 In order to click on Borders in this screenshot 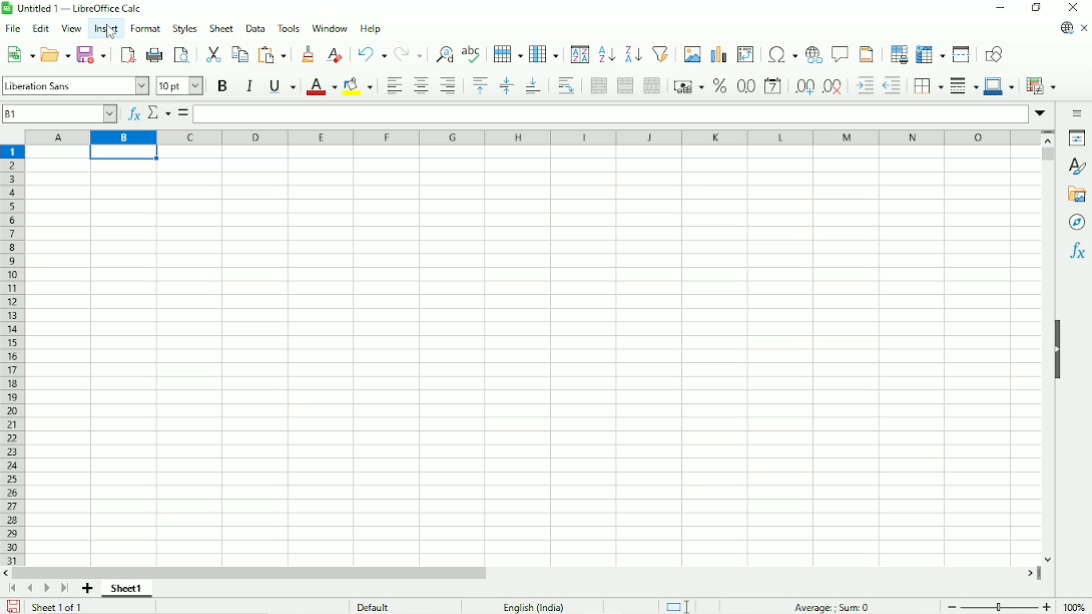, I will do `click(928, 85)`.